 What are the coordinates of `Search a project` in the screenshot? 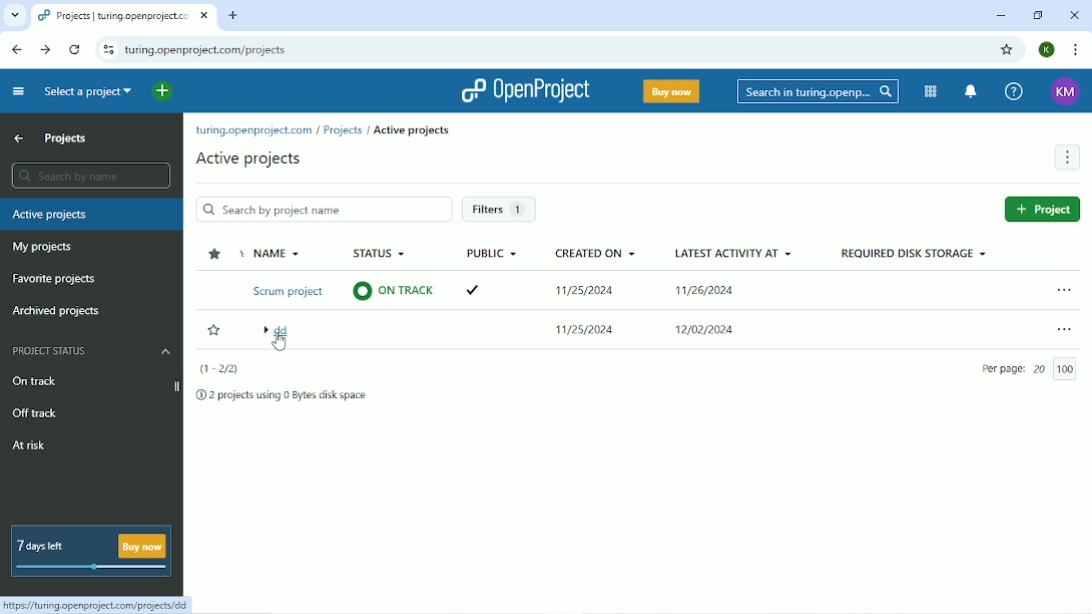 It's located at (85, 92).